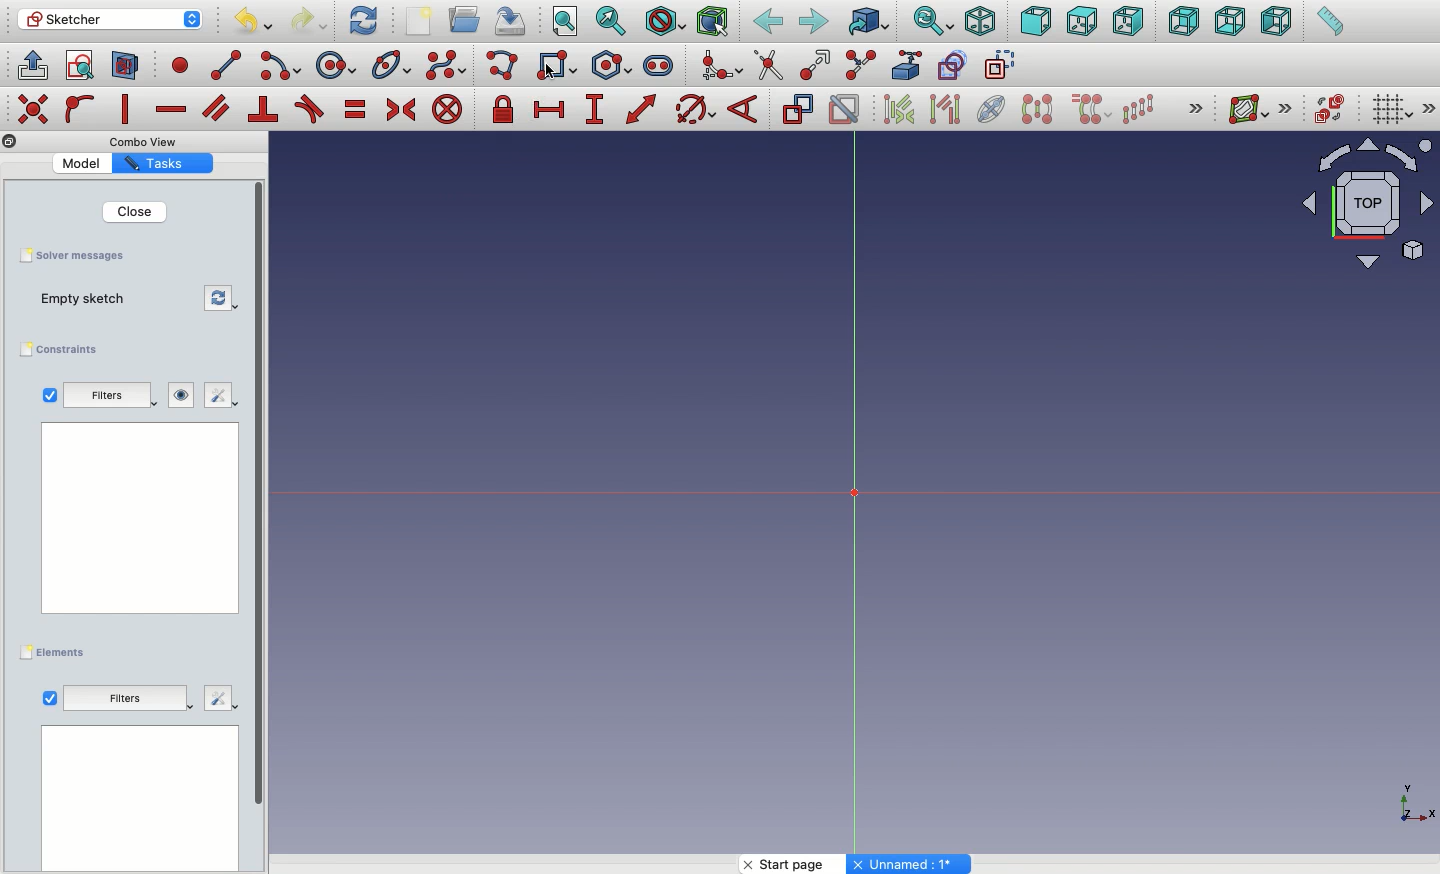 The image size is (1440, 874). Describe the element at coordinates (979, 23) in the screenshot. I see `Isometric` at that location.